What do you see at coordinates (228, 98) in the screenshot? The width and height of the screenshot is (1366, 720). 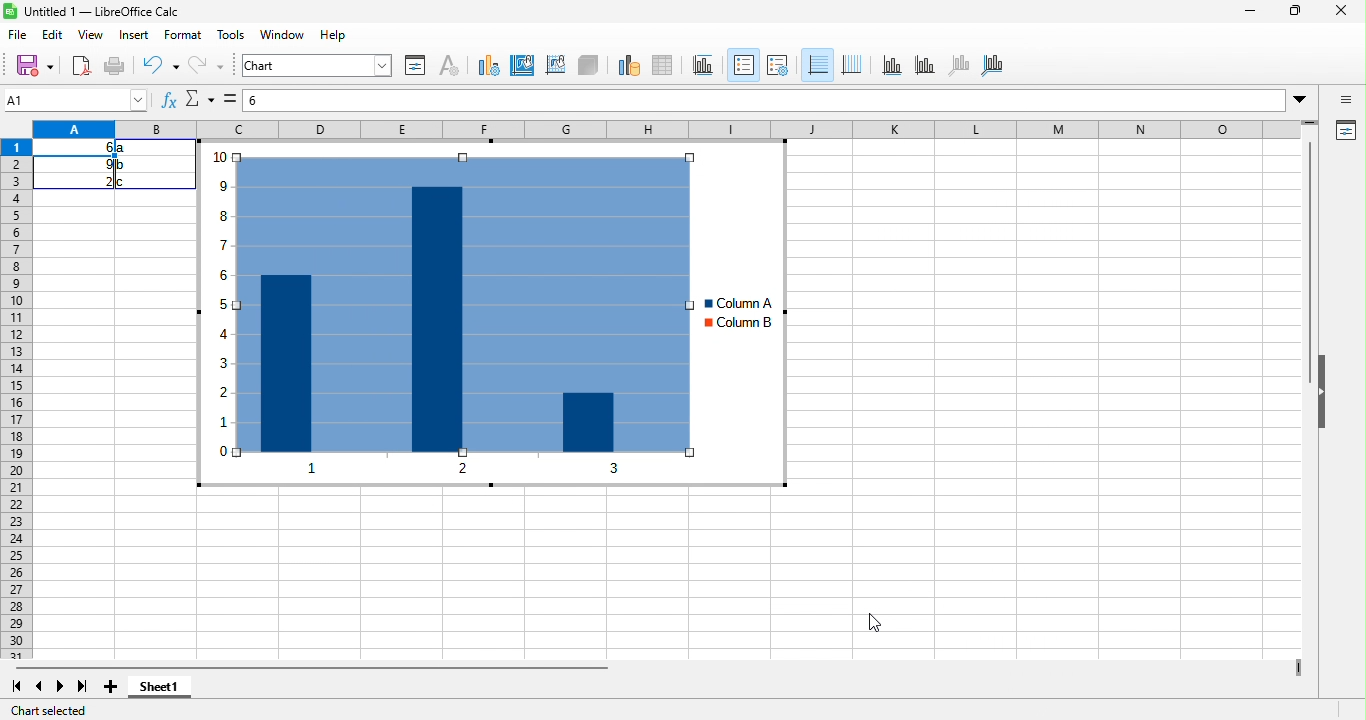 I see `select` at bounding box center [228, 98].